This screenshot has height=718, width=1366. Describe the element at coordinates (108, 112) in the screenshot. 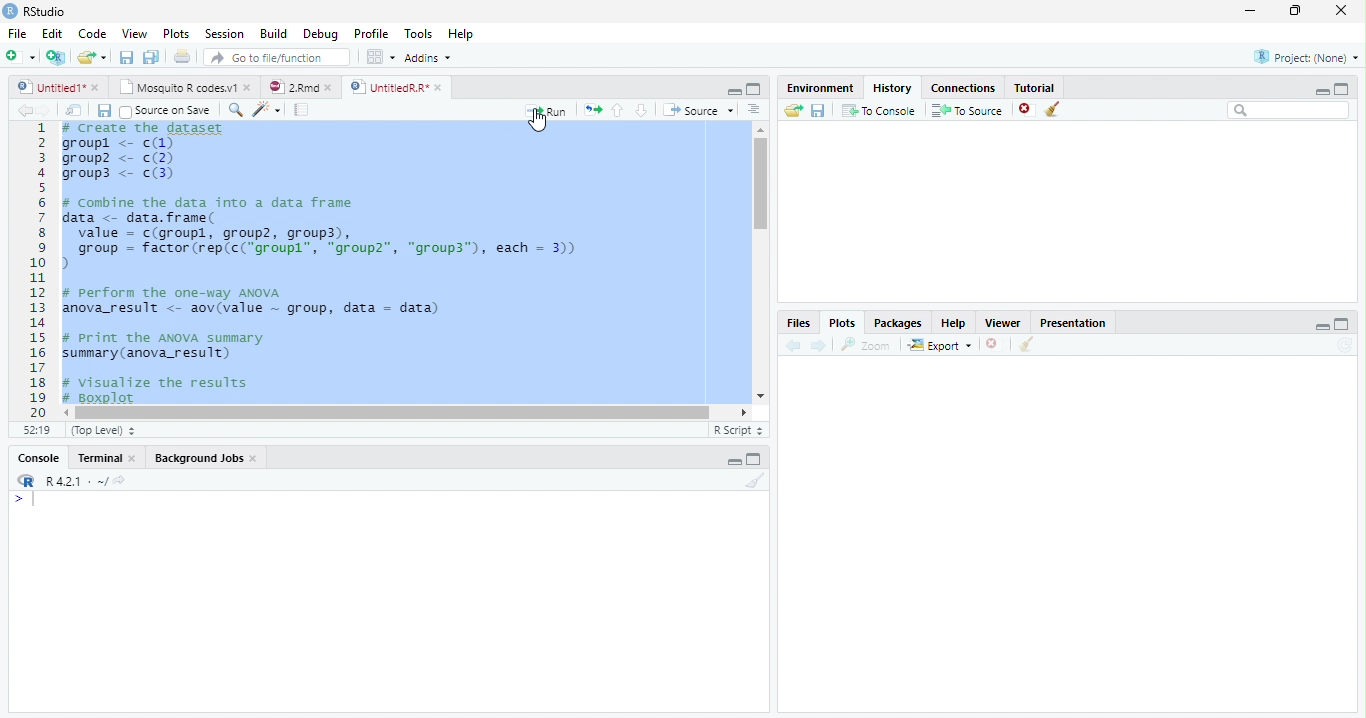

I see `Save all` at that location.